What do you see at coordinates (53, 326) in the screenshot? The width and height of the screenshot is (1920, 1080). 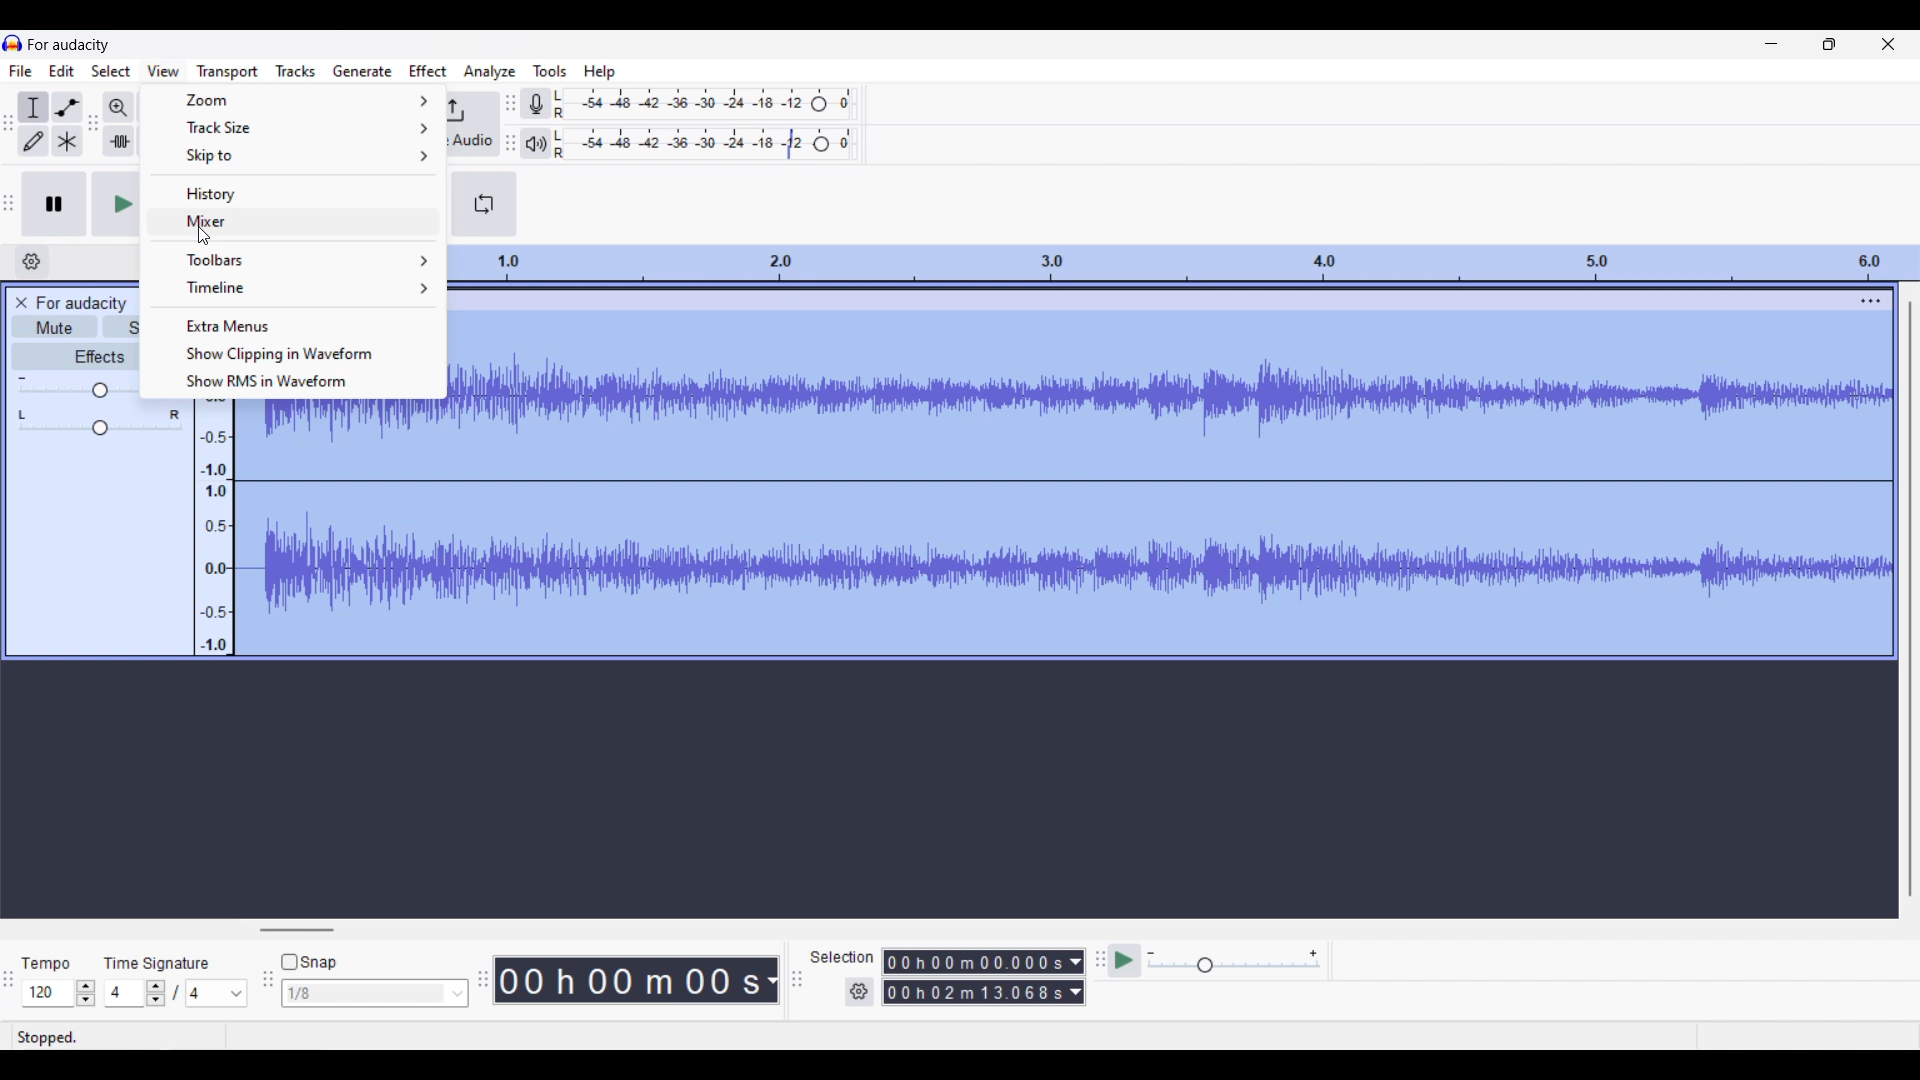 I see `Mute` at bounding box center [53, 326].